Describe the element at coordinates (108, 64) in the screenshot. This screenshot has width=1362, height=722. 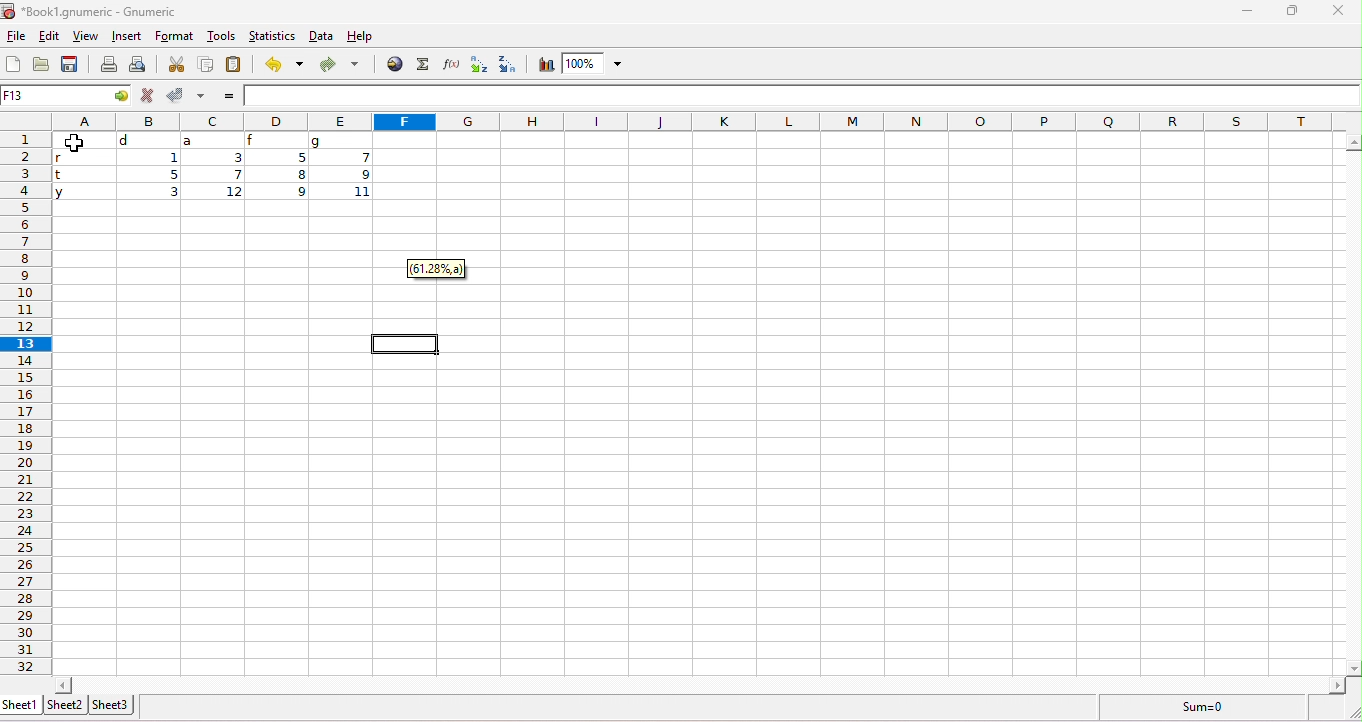
I see `print` at that location.